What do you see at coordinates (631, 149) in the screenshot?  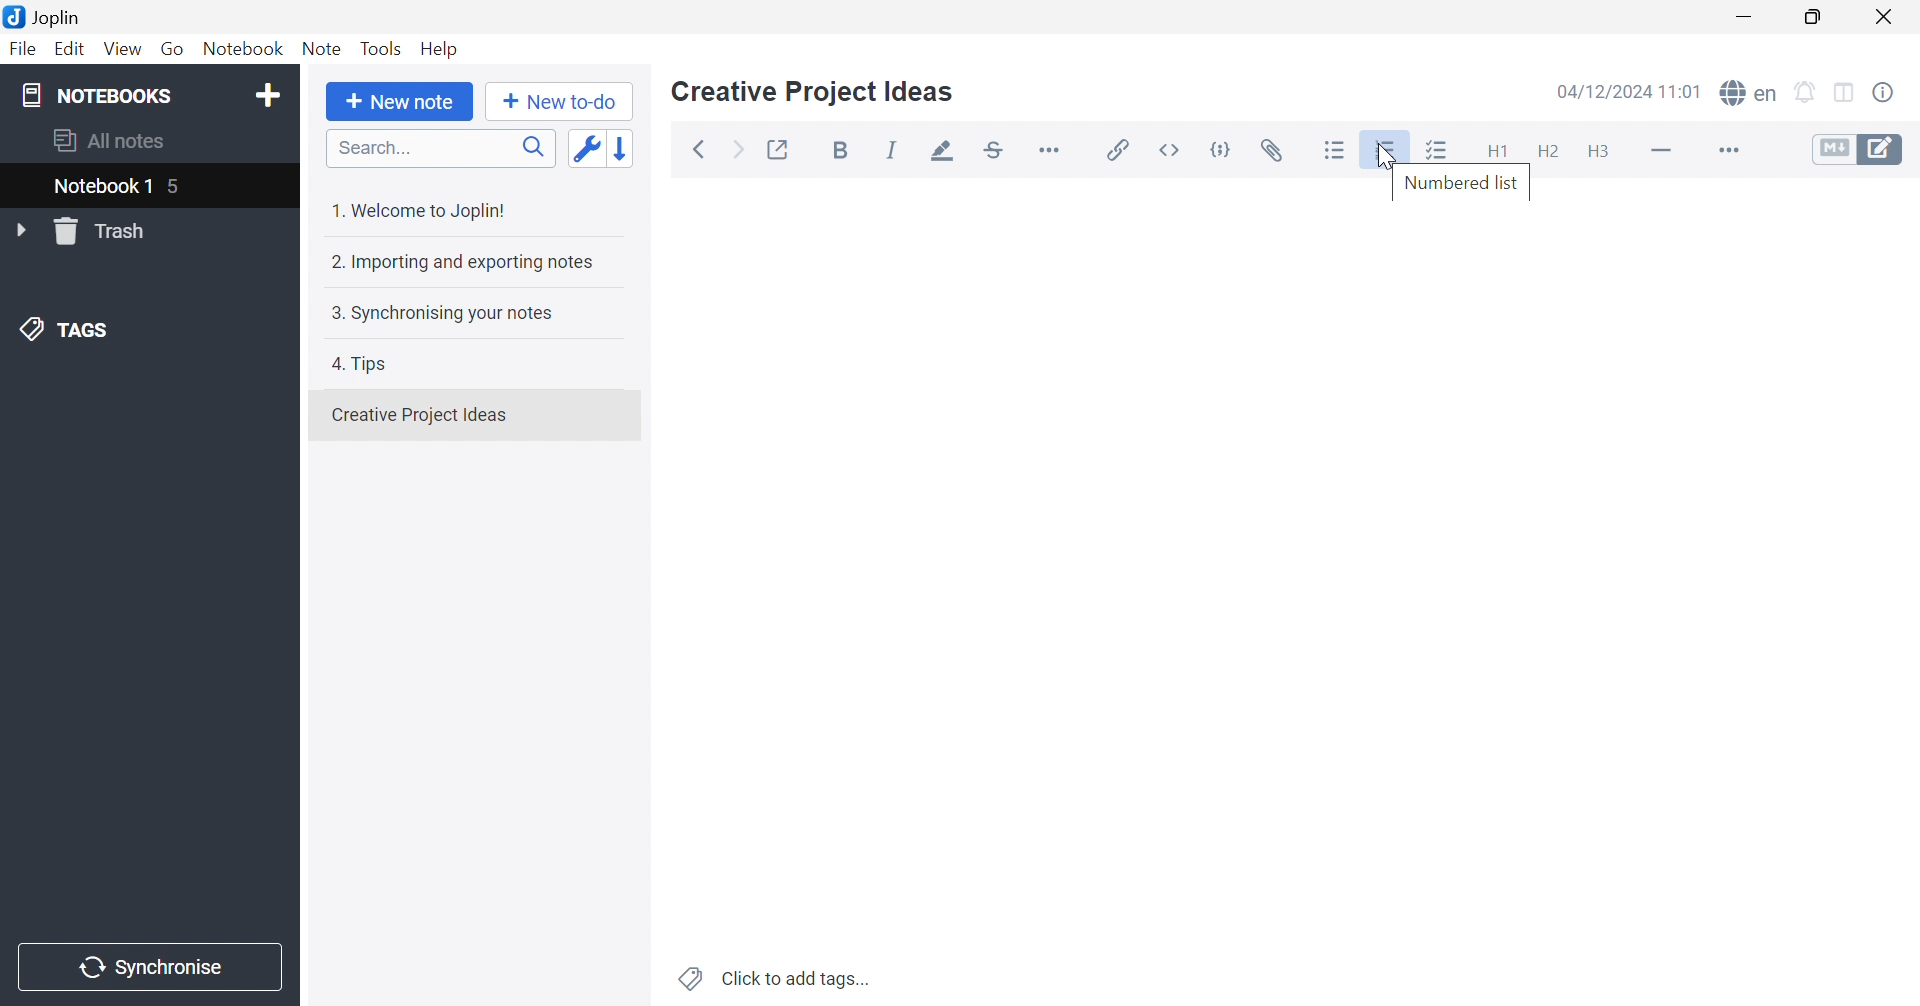 I see `Reverse sort order` at bounding box center [631, 149].